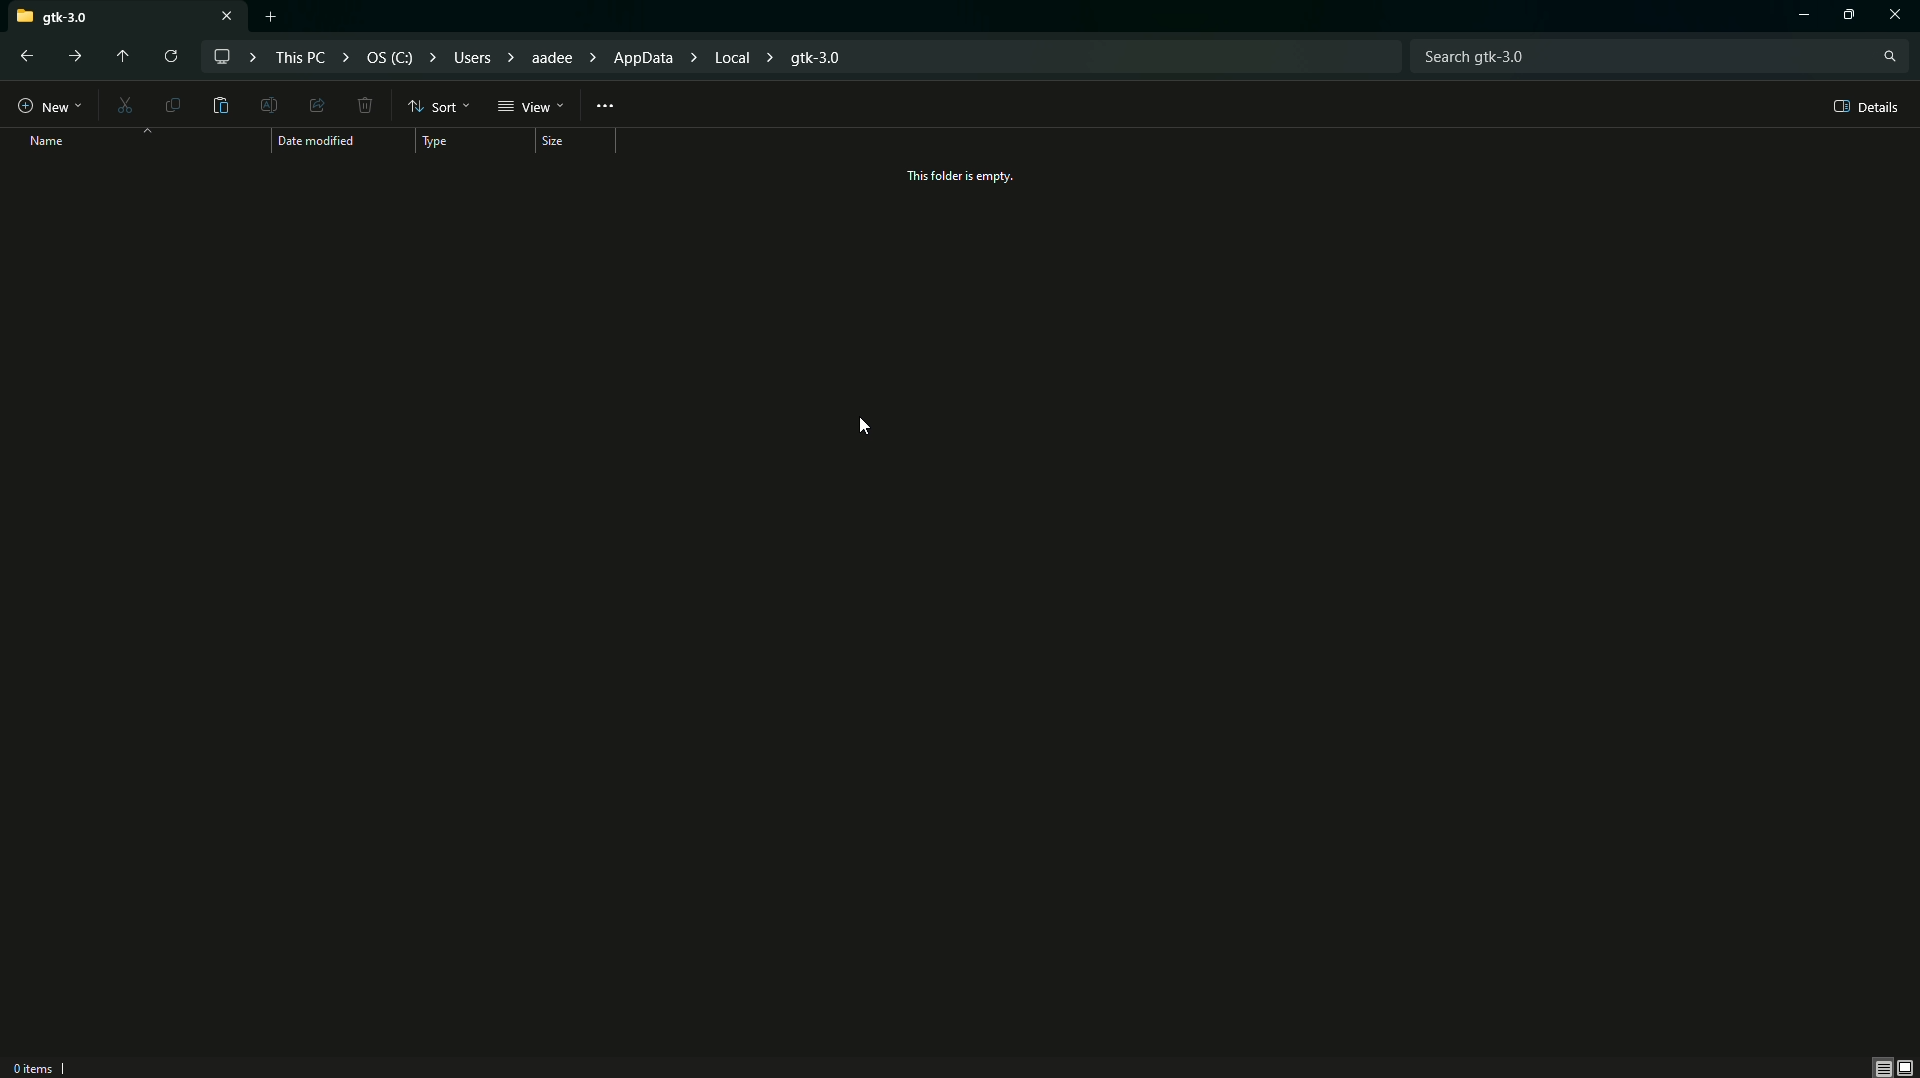  What do you see at coordinates (270, 17) in the screenshot?
I see `New tab` at bounding box center [270, 17].